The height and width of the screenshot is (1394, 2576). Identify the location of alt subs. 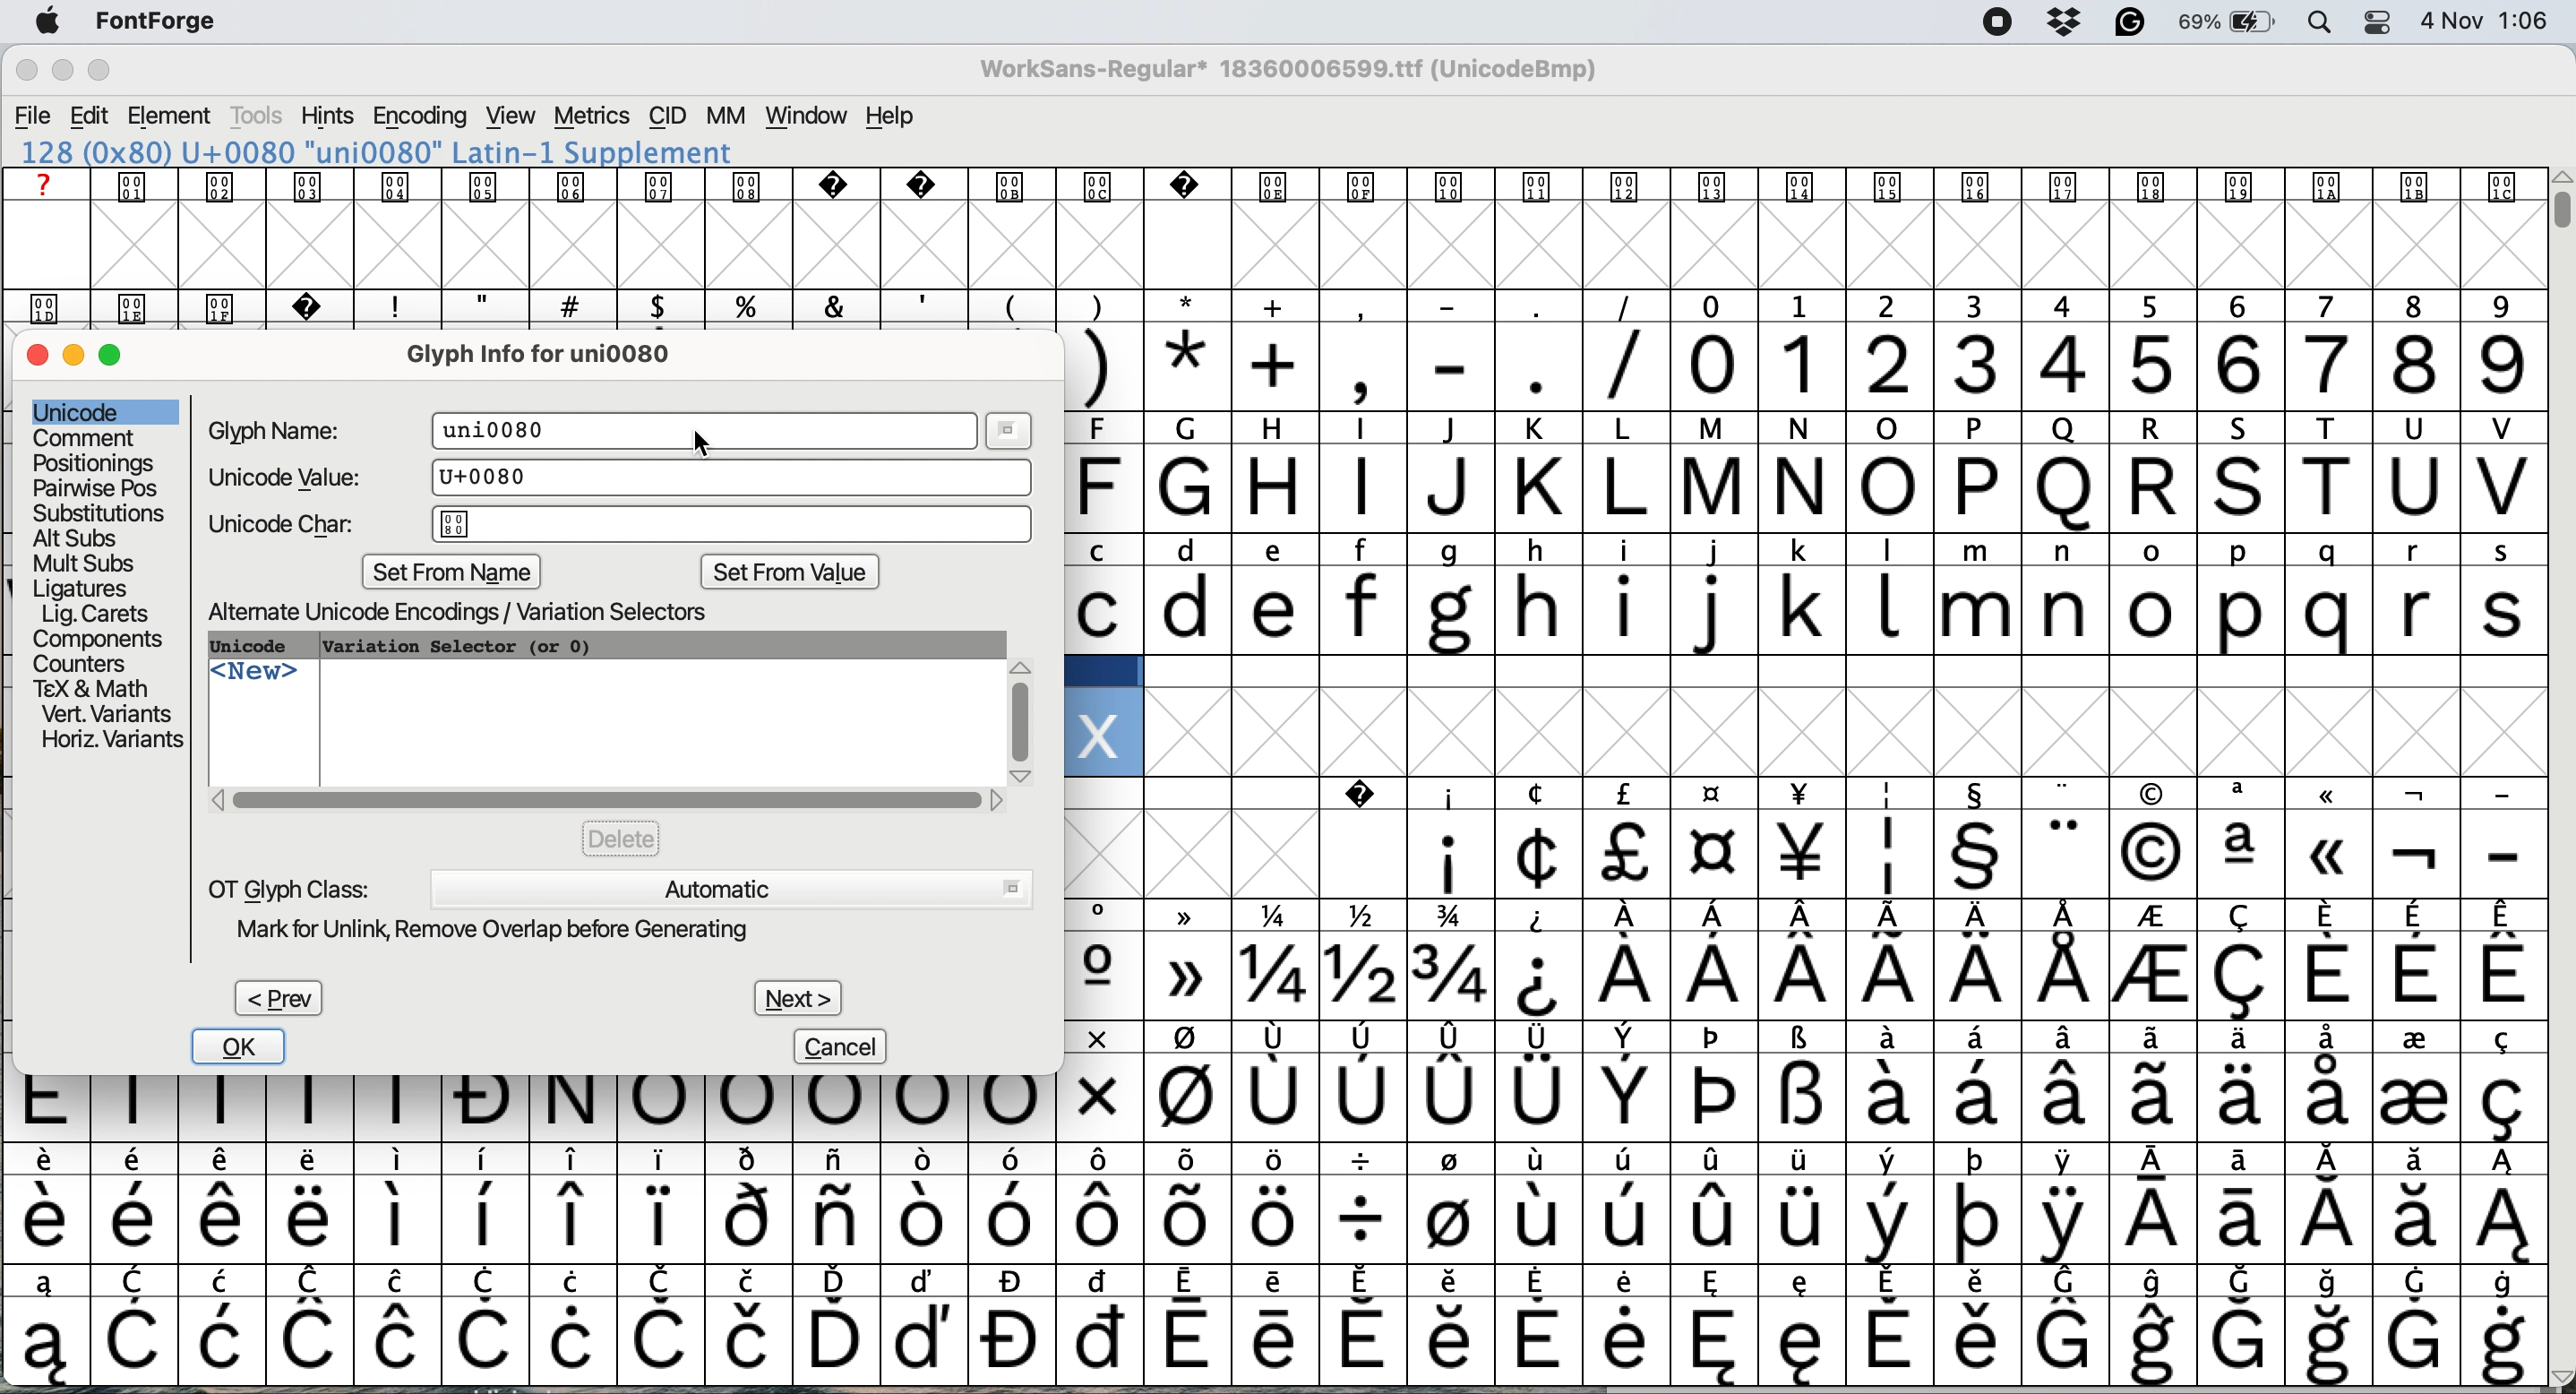
(79, 536).